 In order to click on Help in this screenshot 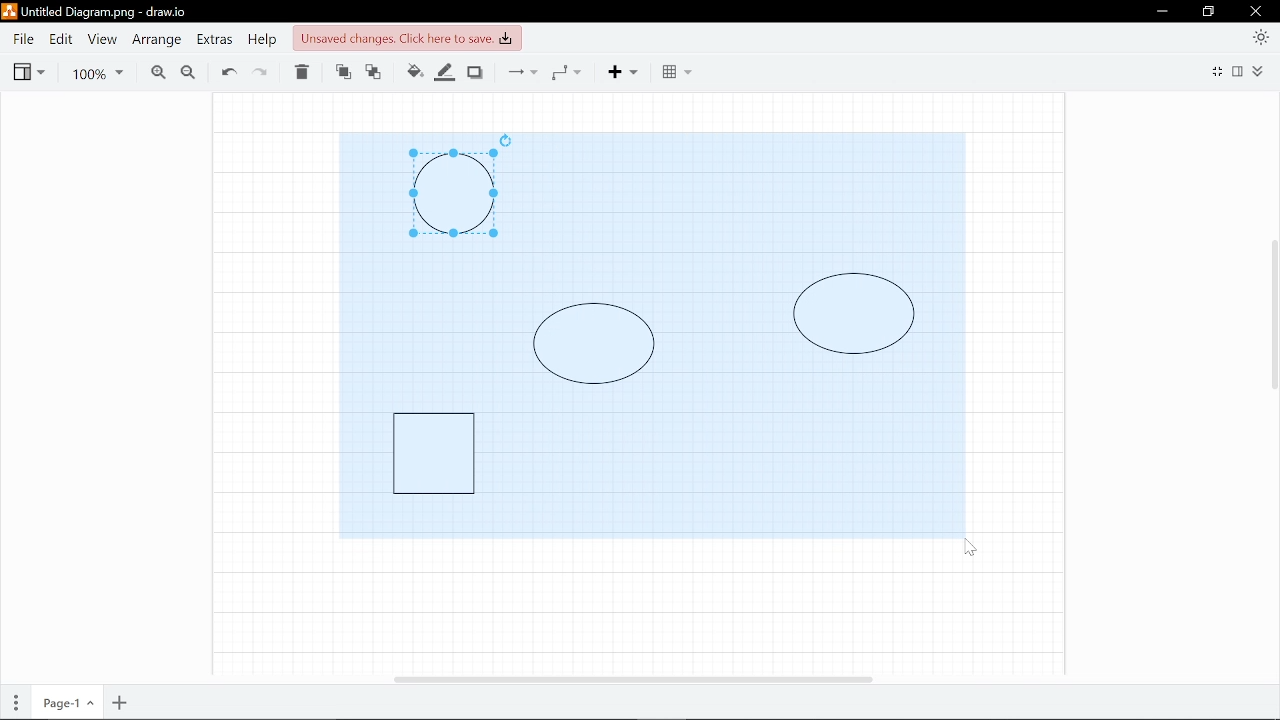, I will do `click(261, 39)`.